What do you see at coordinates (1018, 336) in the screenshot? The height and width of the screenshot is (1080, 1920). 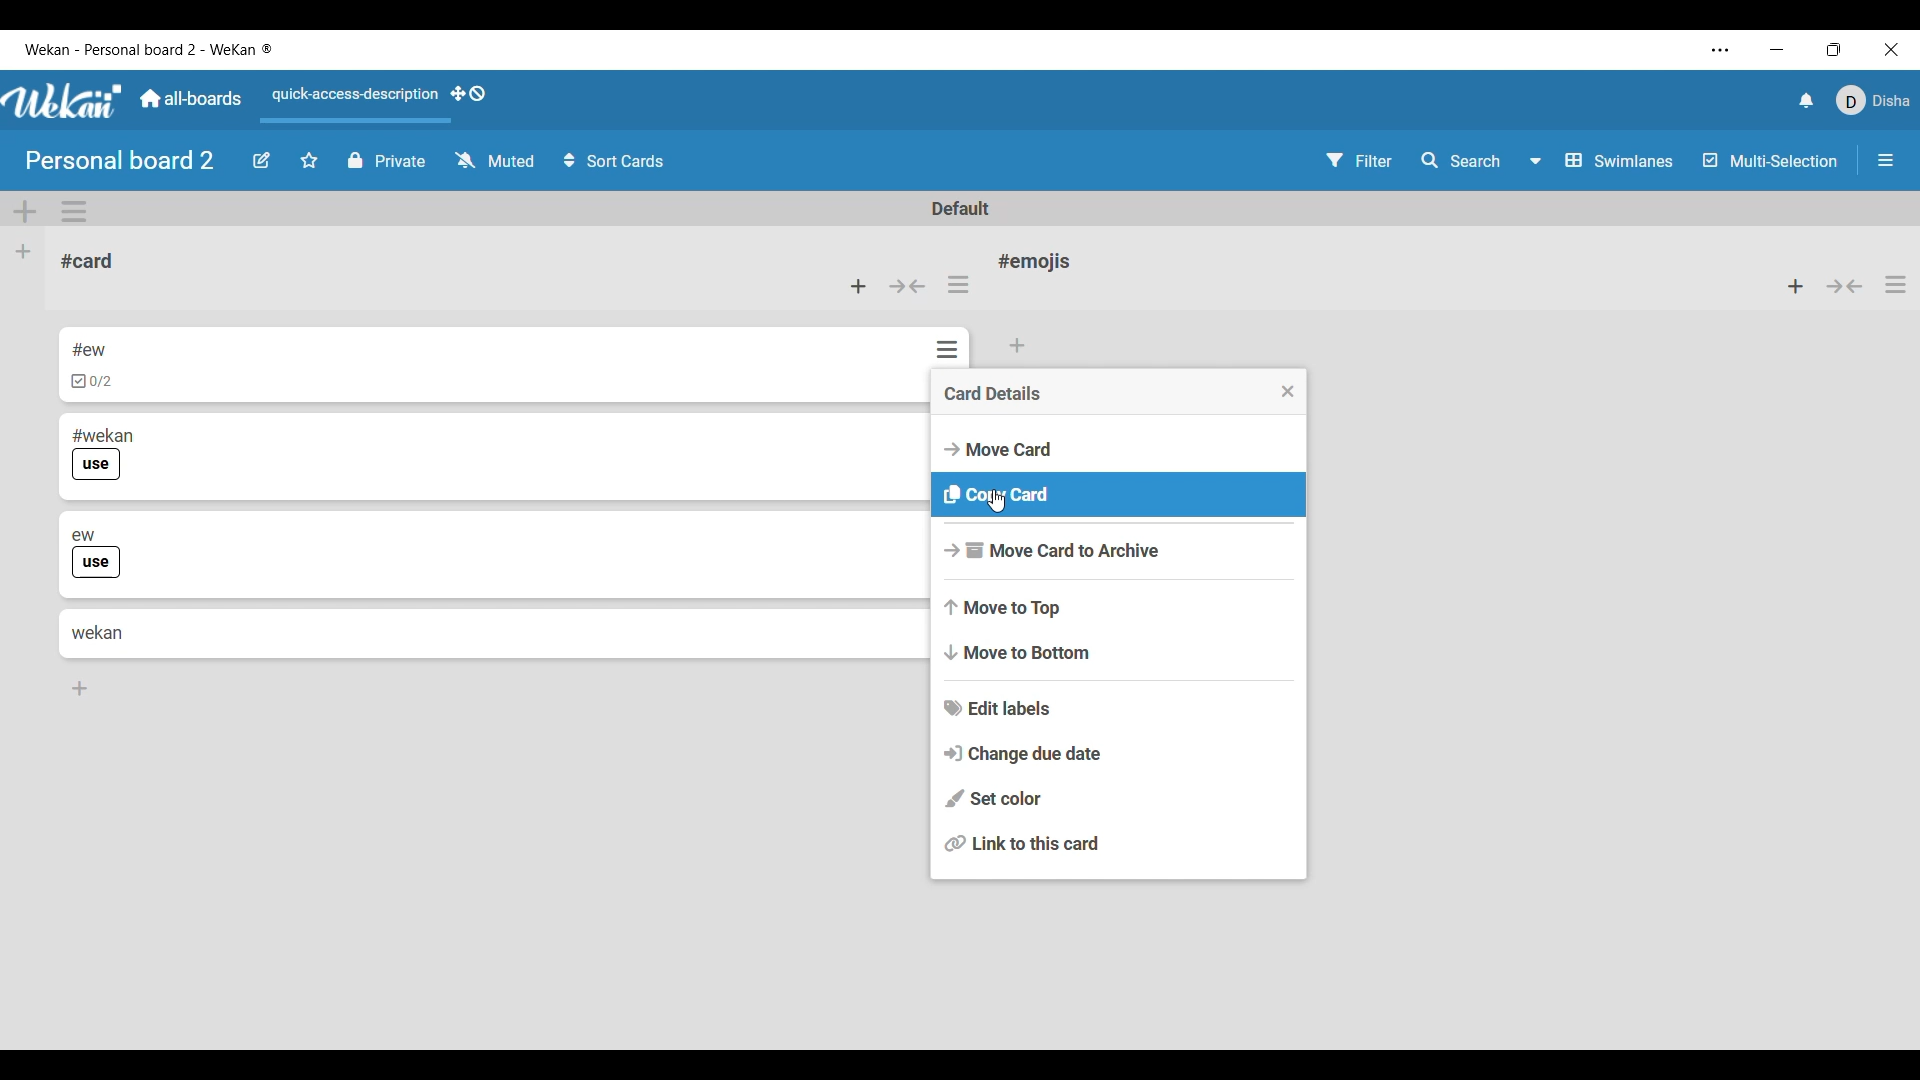 I see `Add` at bounding box center [1018, 336].